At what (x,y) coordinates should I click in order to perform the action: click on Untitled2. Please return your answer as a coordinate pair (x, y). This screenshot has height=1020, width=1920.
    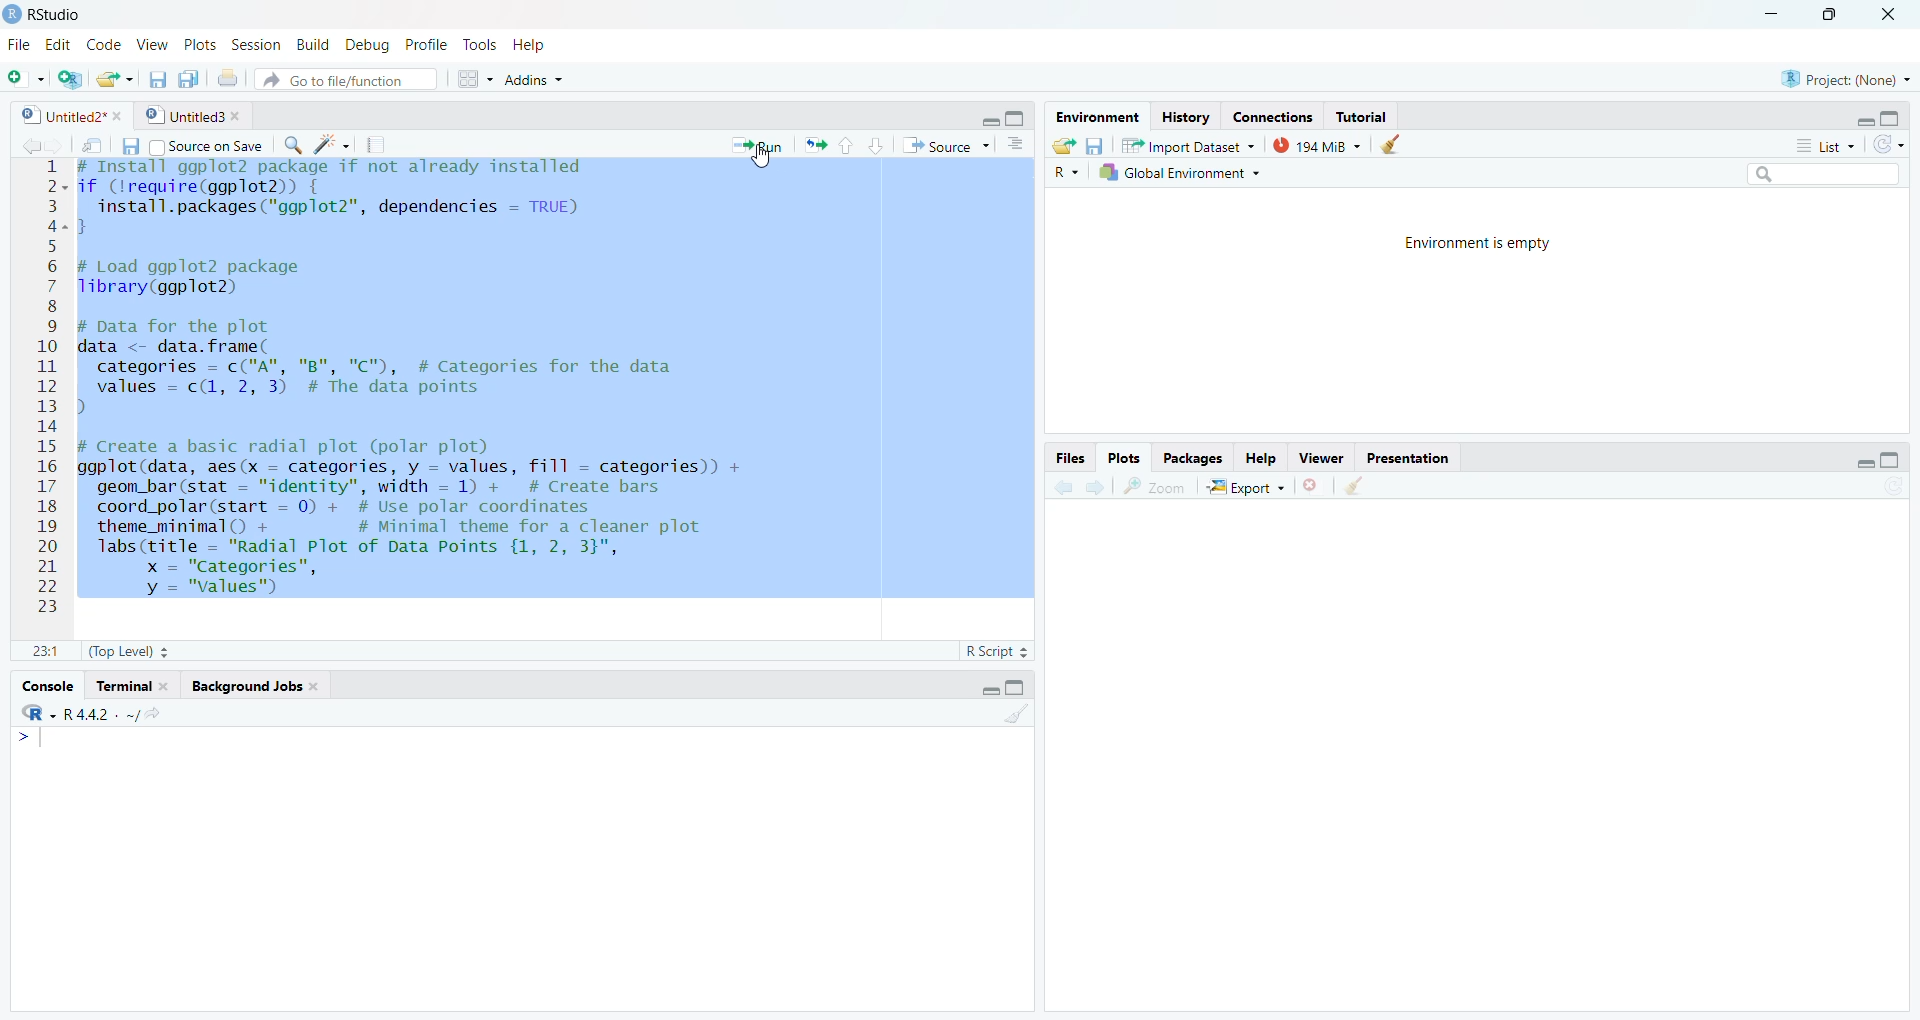
    Looking at the image, I should click on (76, 117).